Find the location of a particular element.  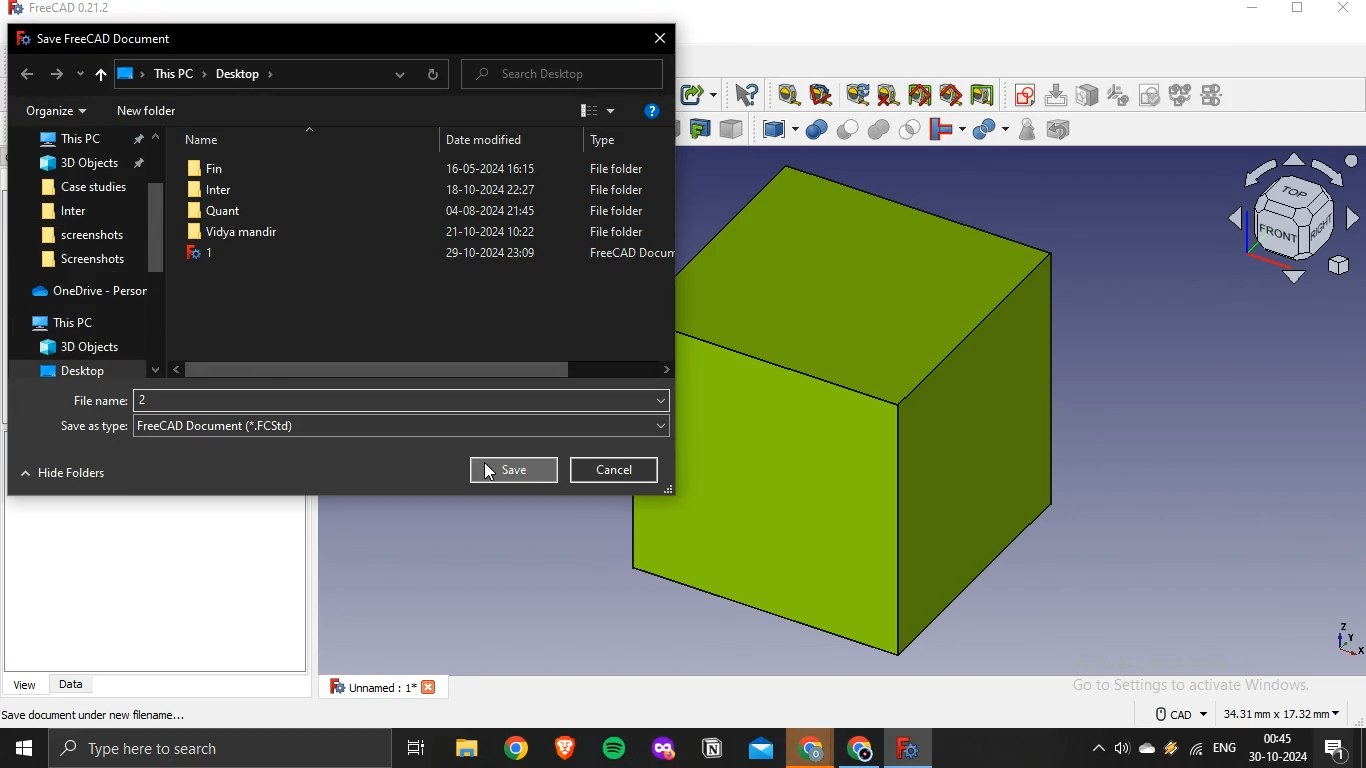

toggle all is located at coordinates (919, 95).